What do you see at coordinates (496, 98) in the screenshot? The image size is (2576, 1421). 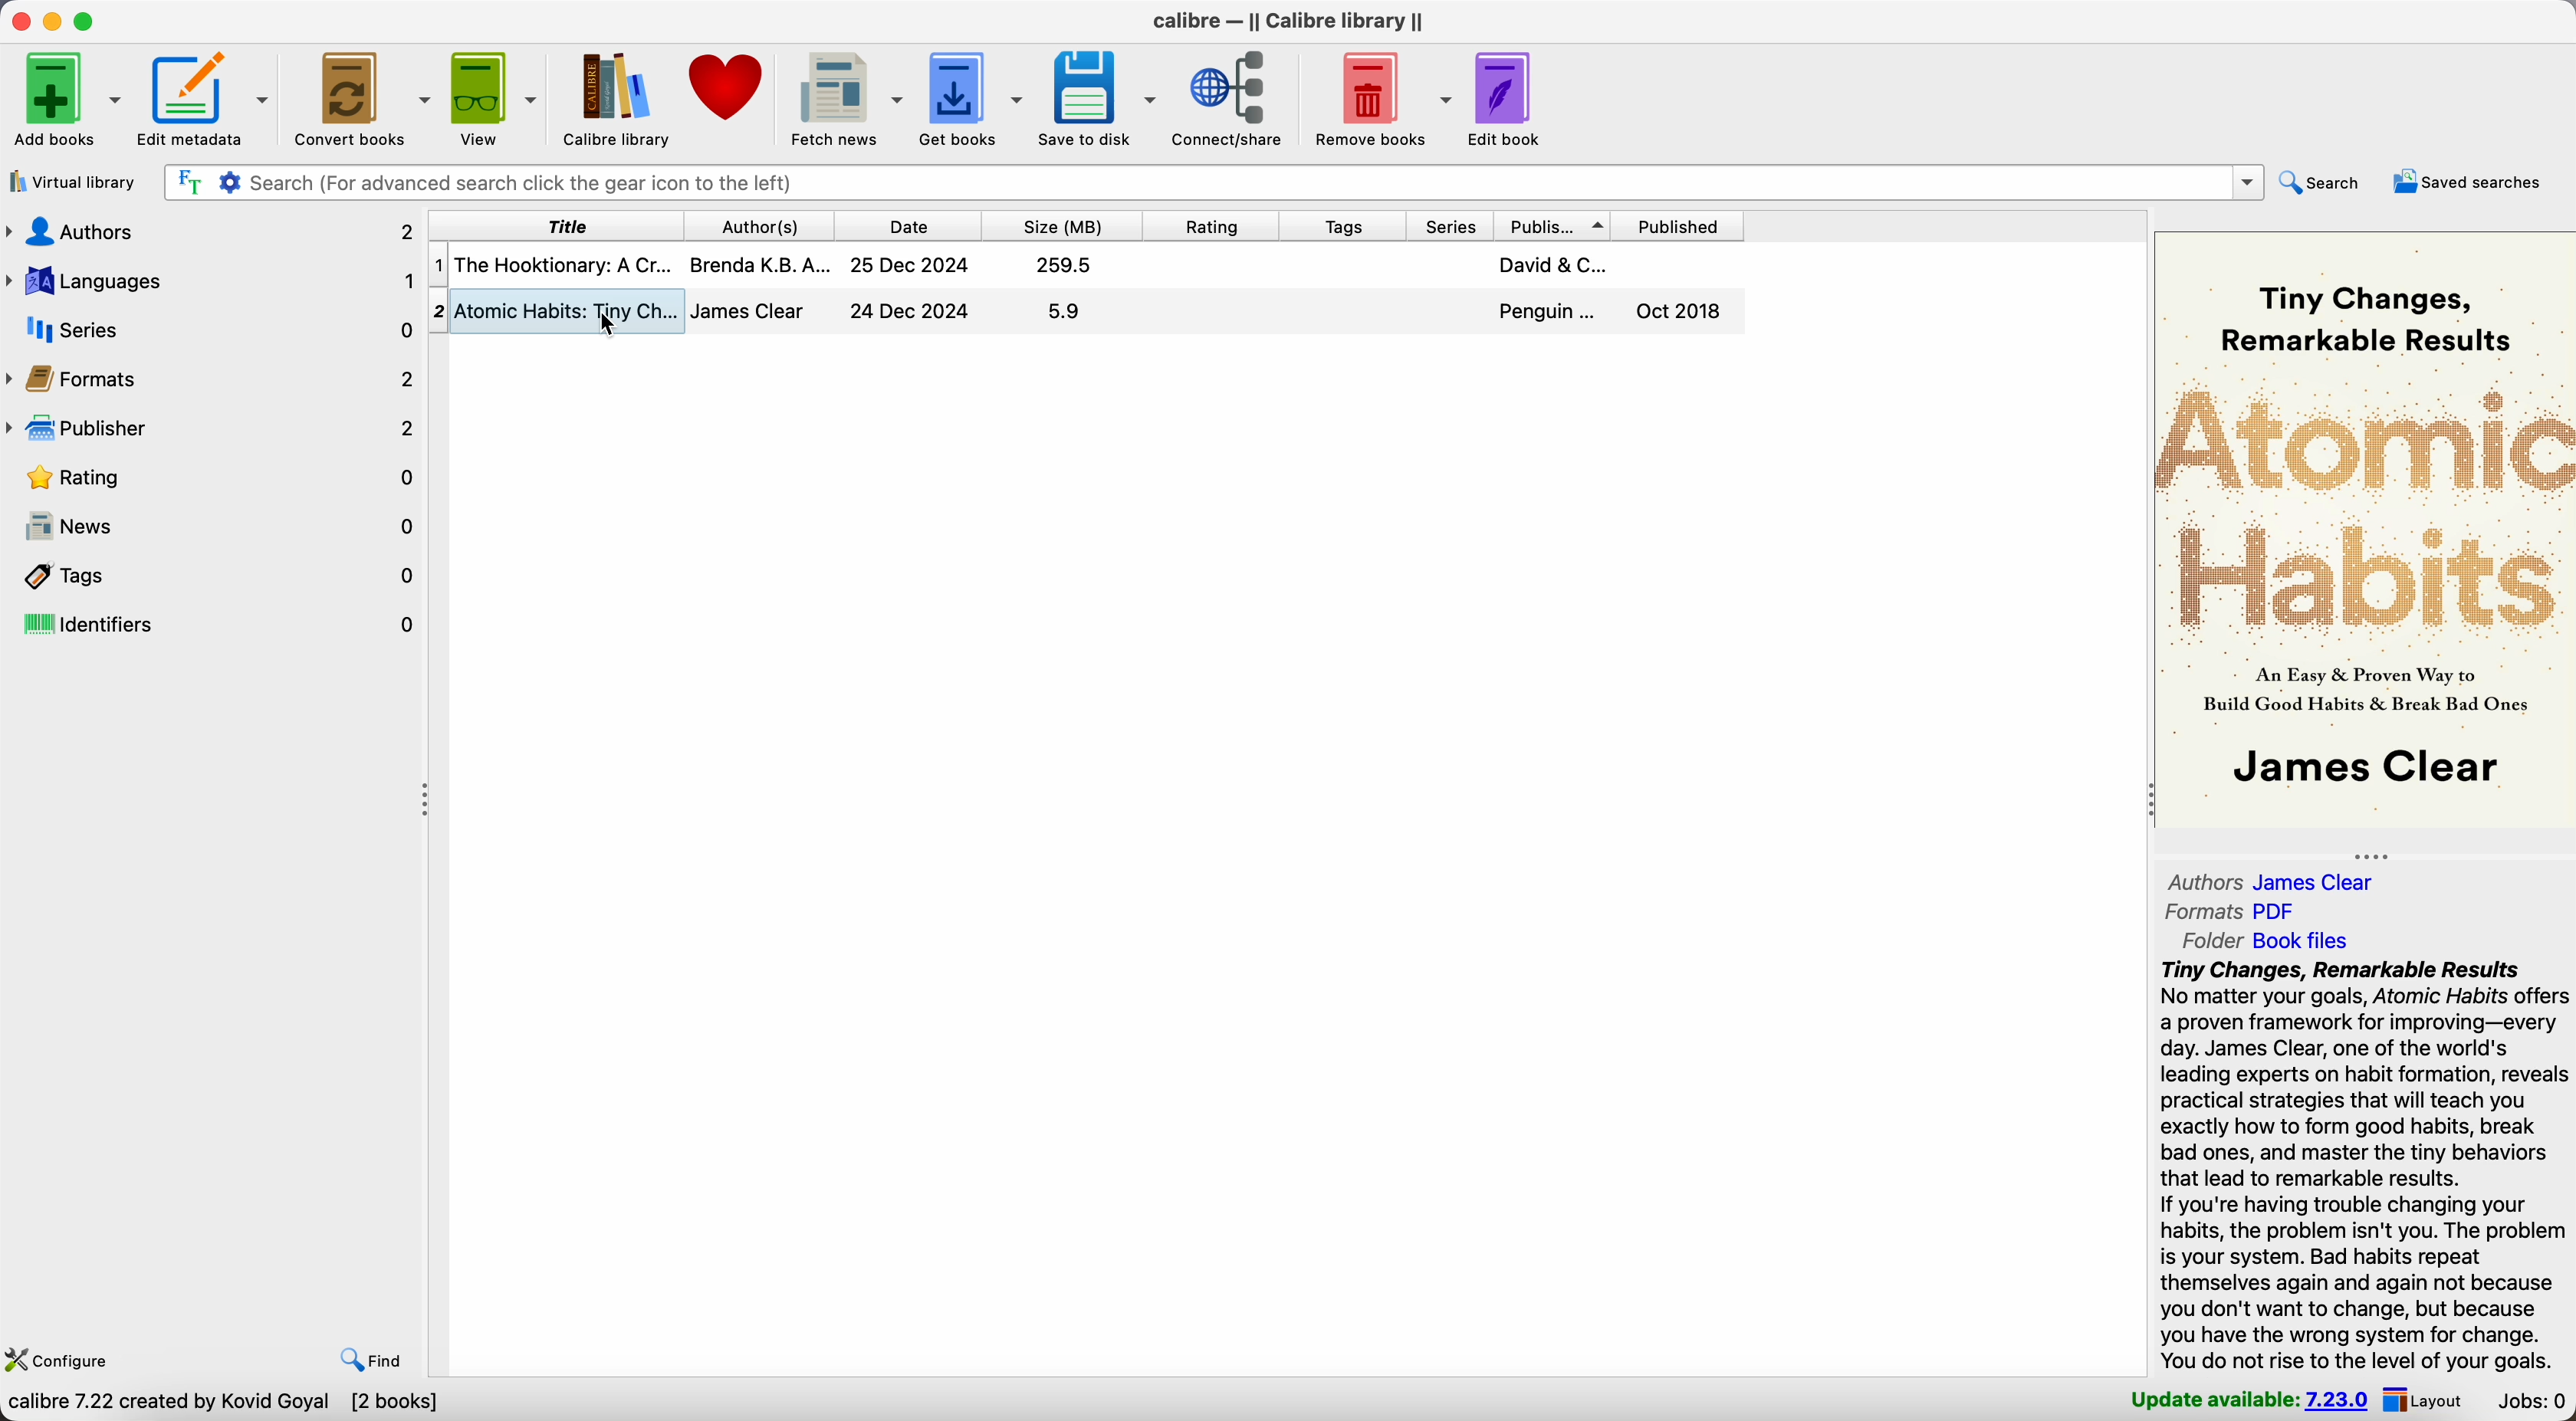 I see `view` at bounding box center [496, 98].